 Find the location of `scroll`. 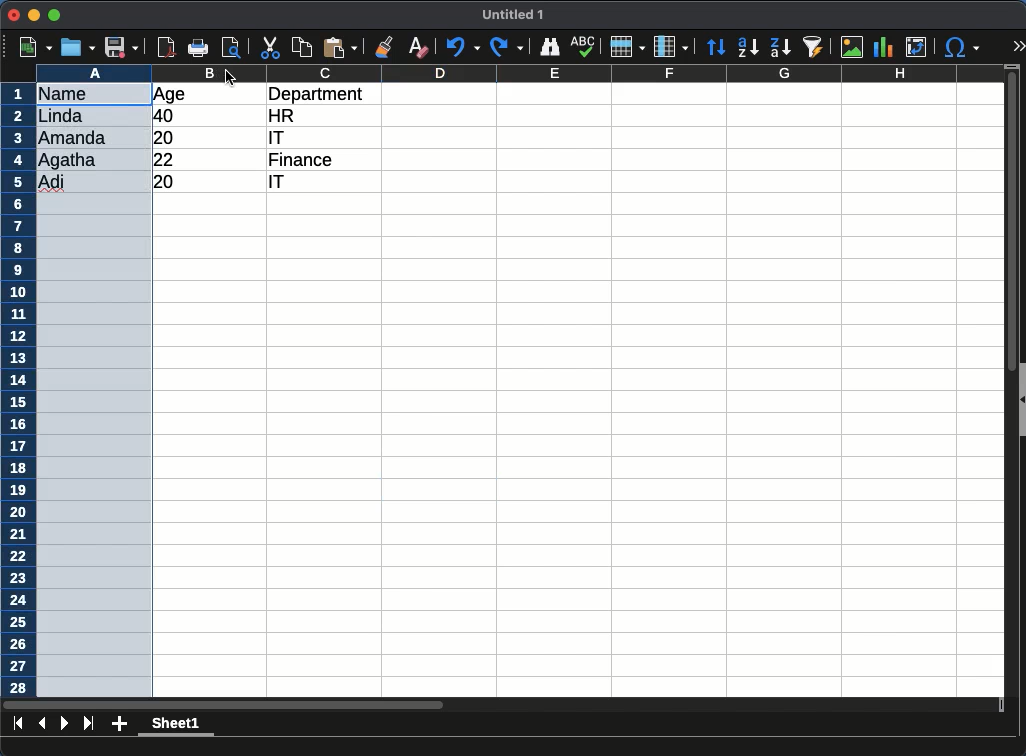

scroll is located at coordinates (1004, 386).